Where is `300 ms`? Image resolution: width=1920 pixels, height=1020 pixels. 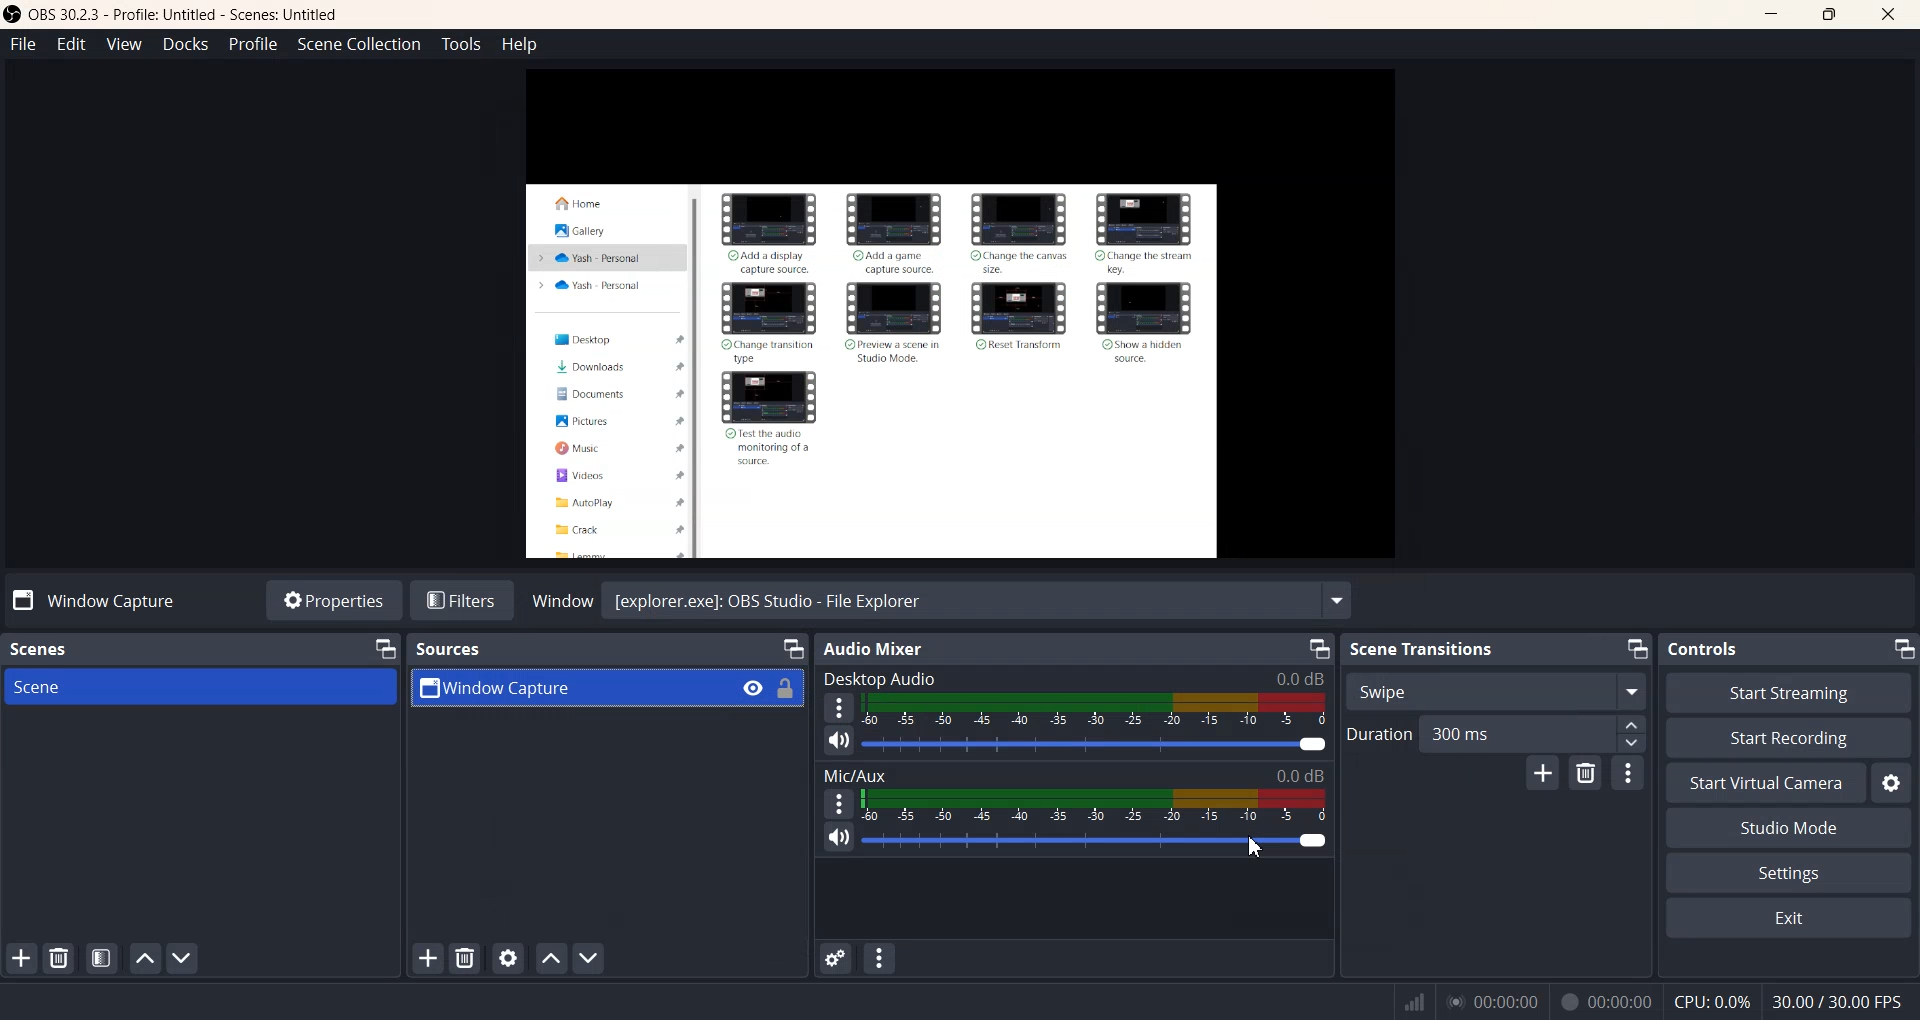 300 ms is located at coordinates (1537, 732).